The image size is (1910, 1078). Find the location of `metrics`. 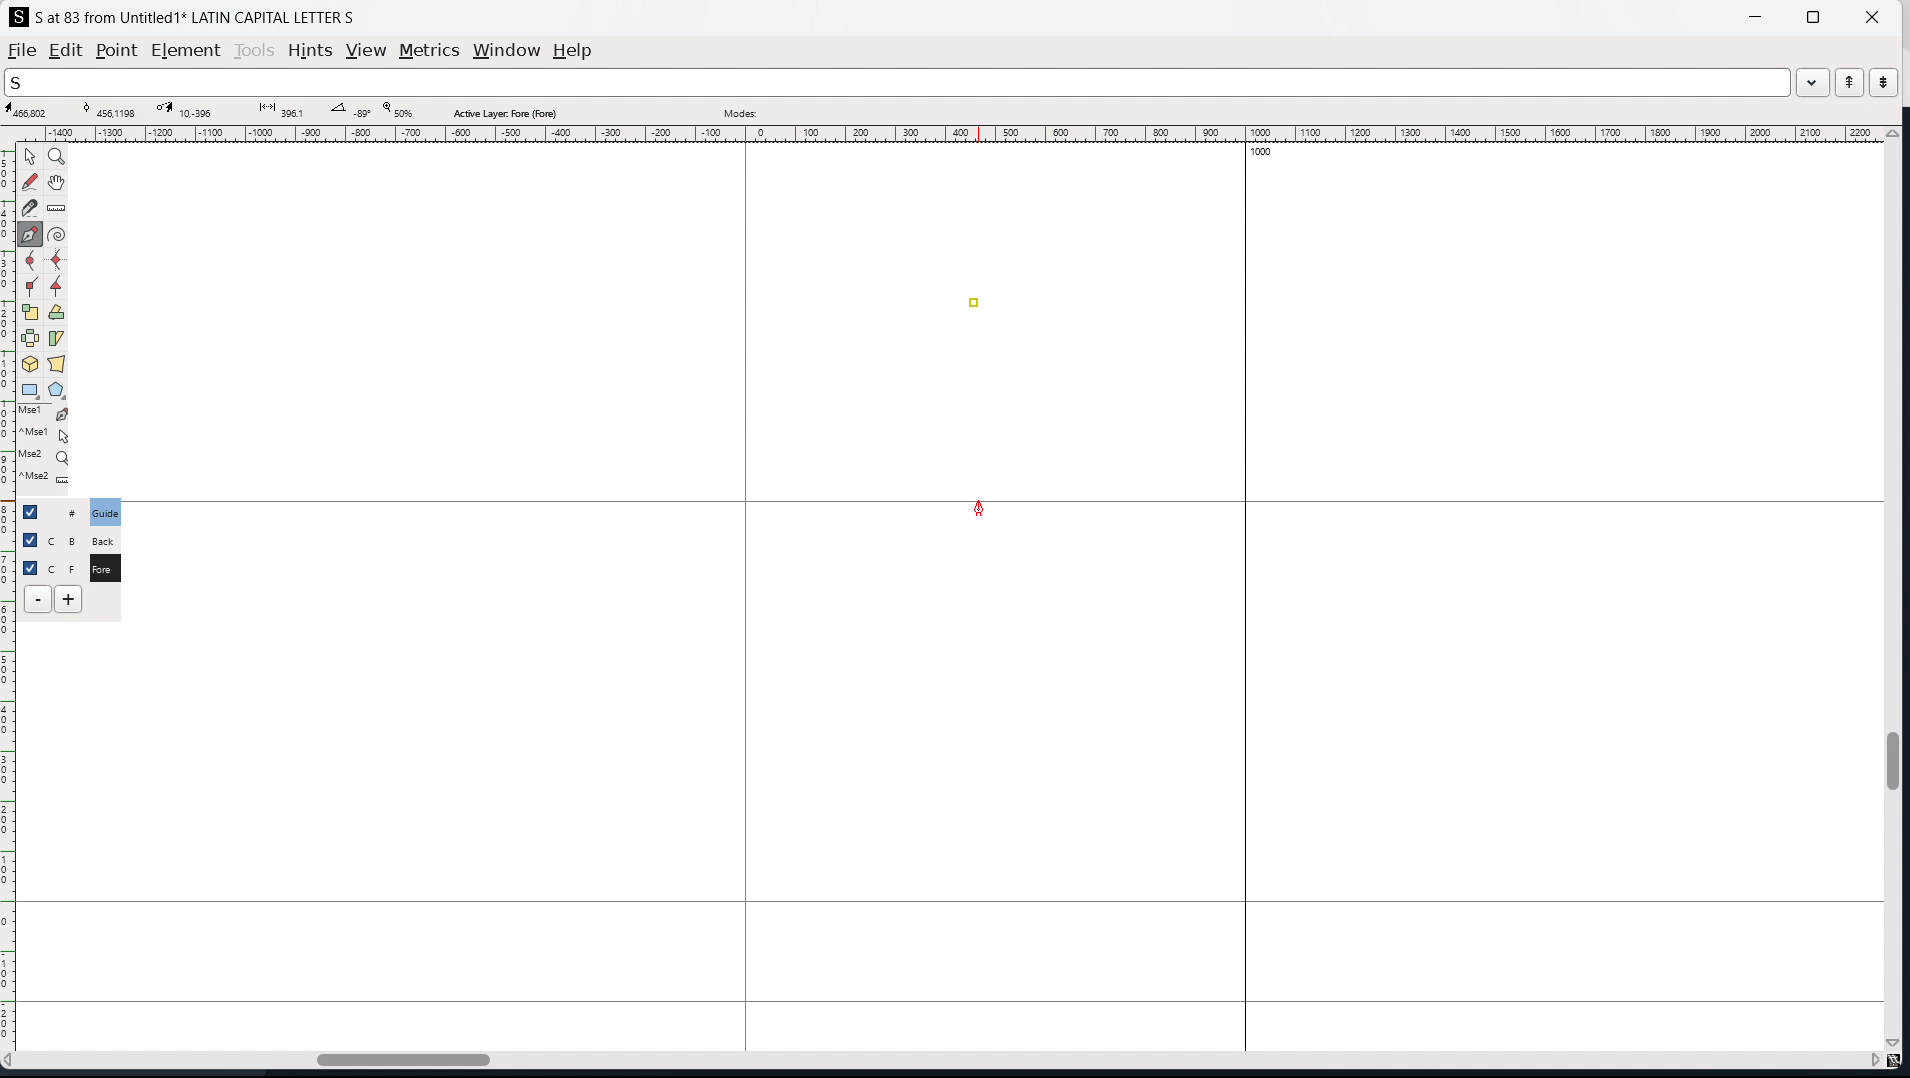

metrics is located at coordinates (429, 50).